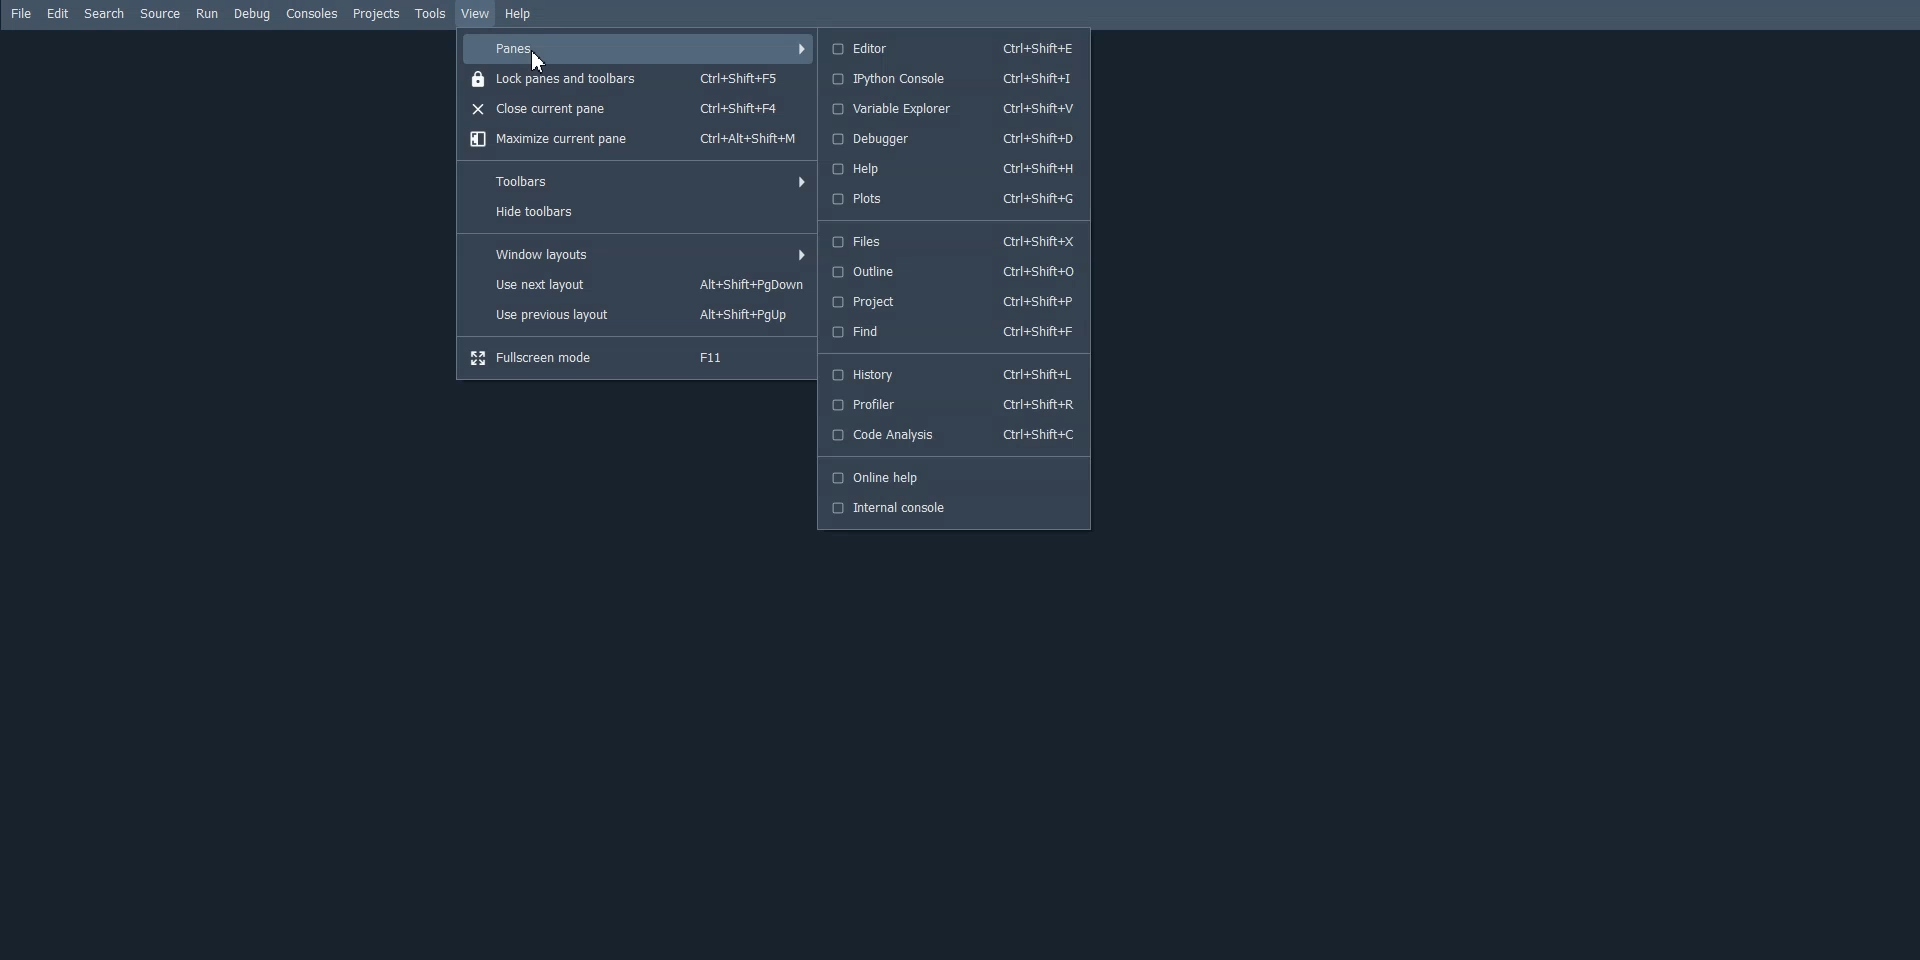 This screenshot has width=1920, height=960. Describe the element at coordinates (951, 241) in the screenshot. I see `Files` at that location.